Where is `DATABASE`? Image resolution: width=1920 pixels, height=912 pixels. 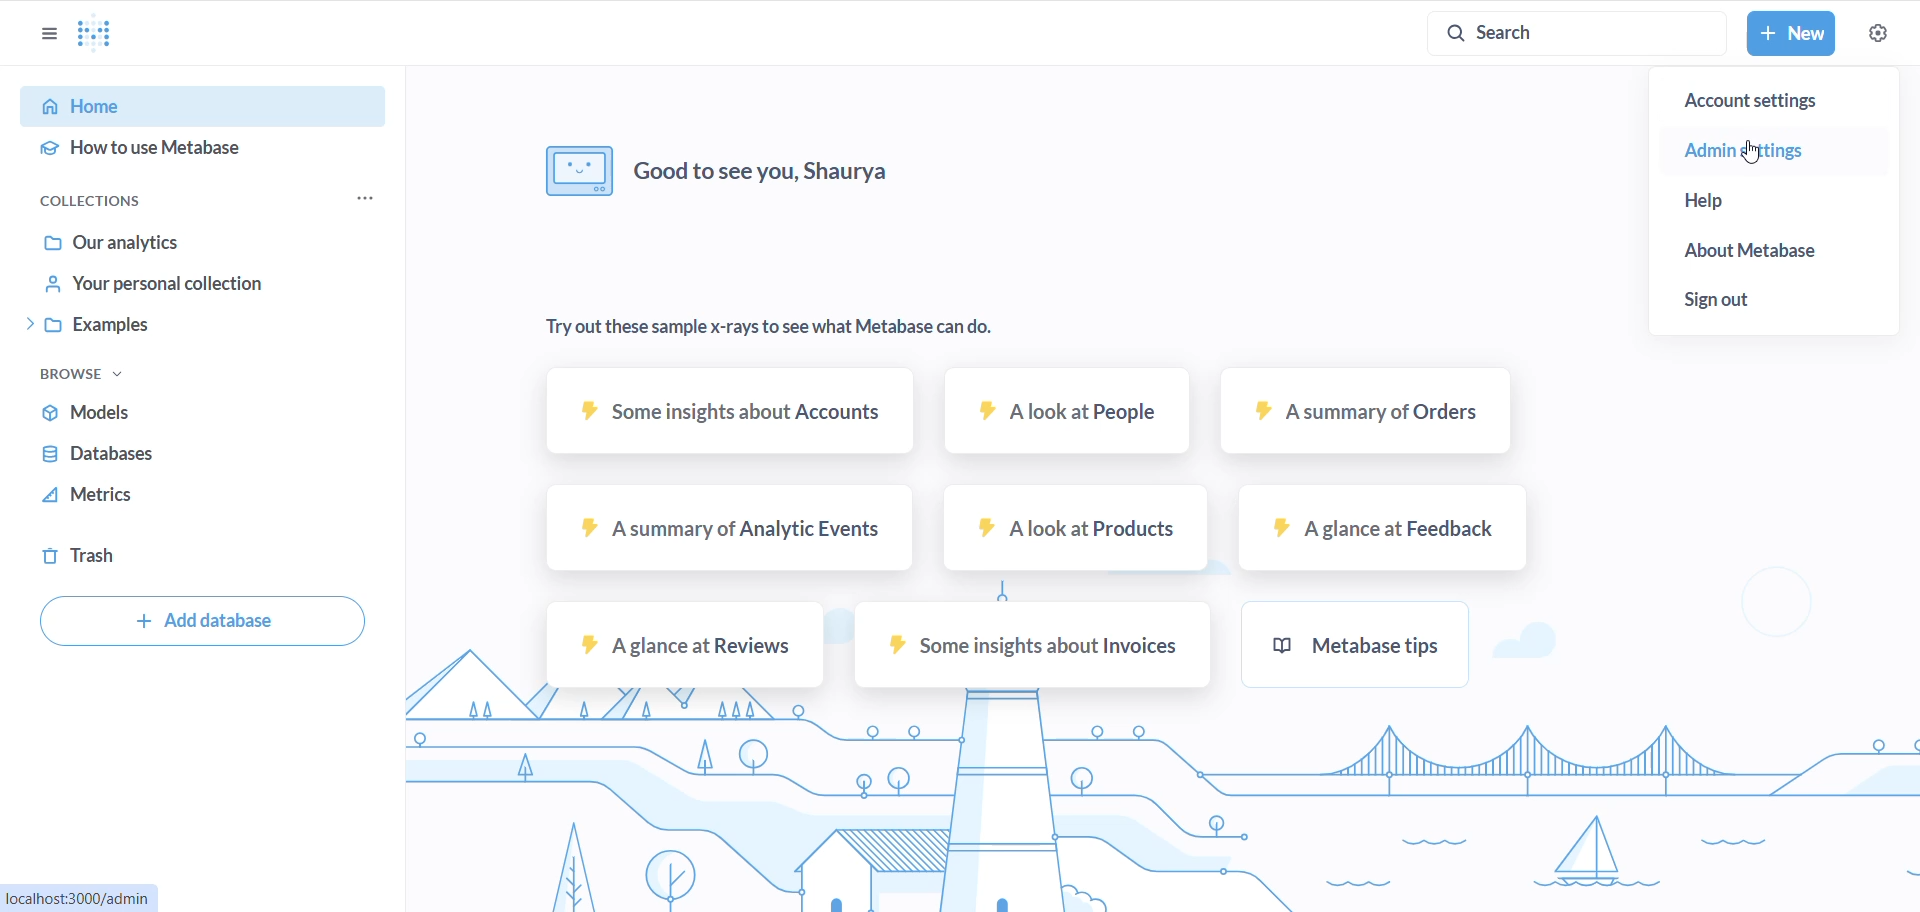
DATABASE is located at coordinates (212, 455).